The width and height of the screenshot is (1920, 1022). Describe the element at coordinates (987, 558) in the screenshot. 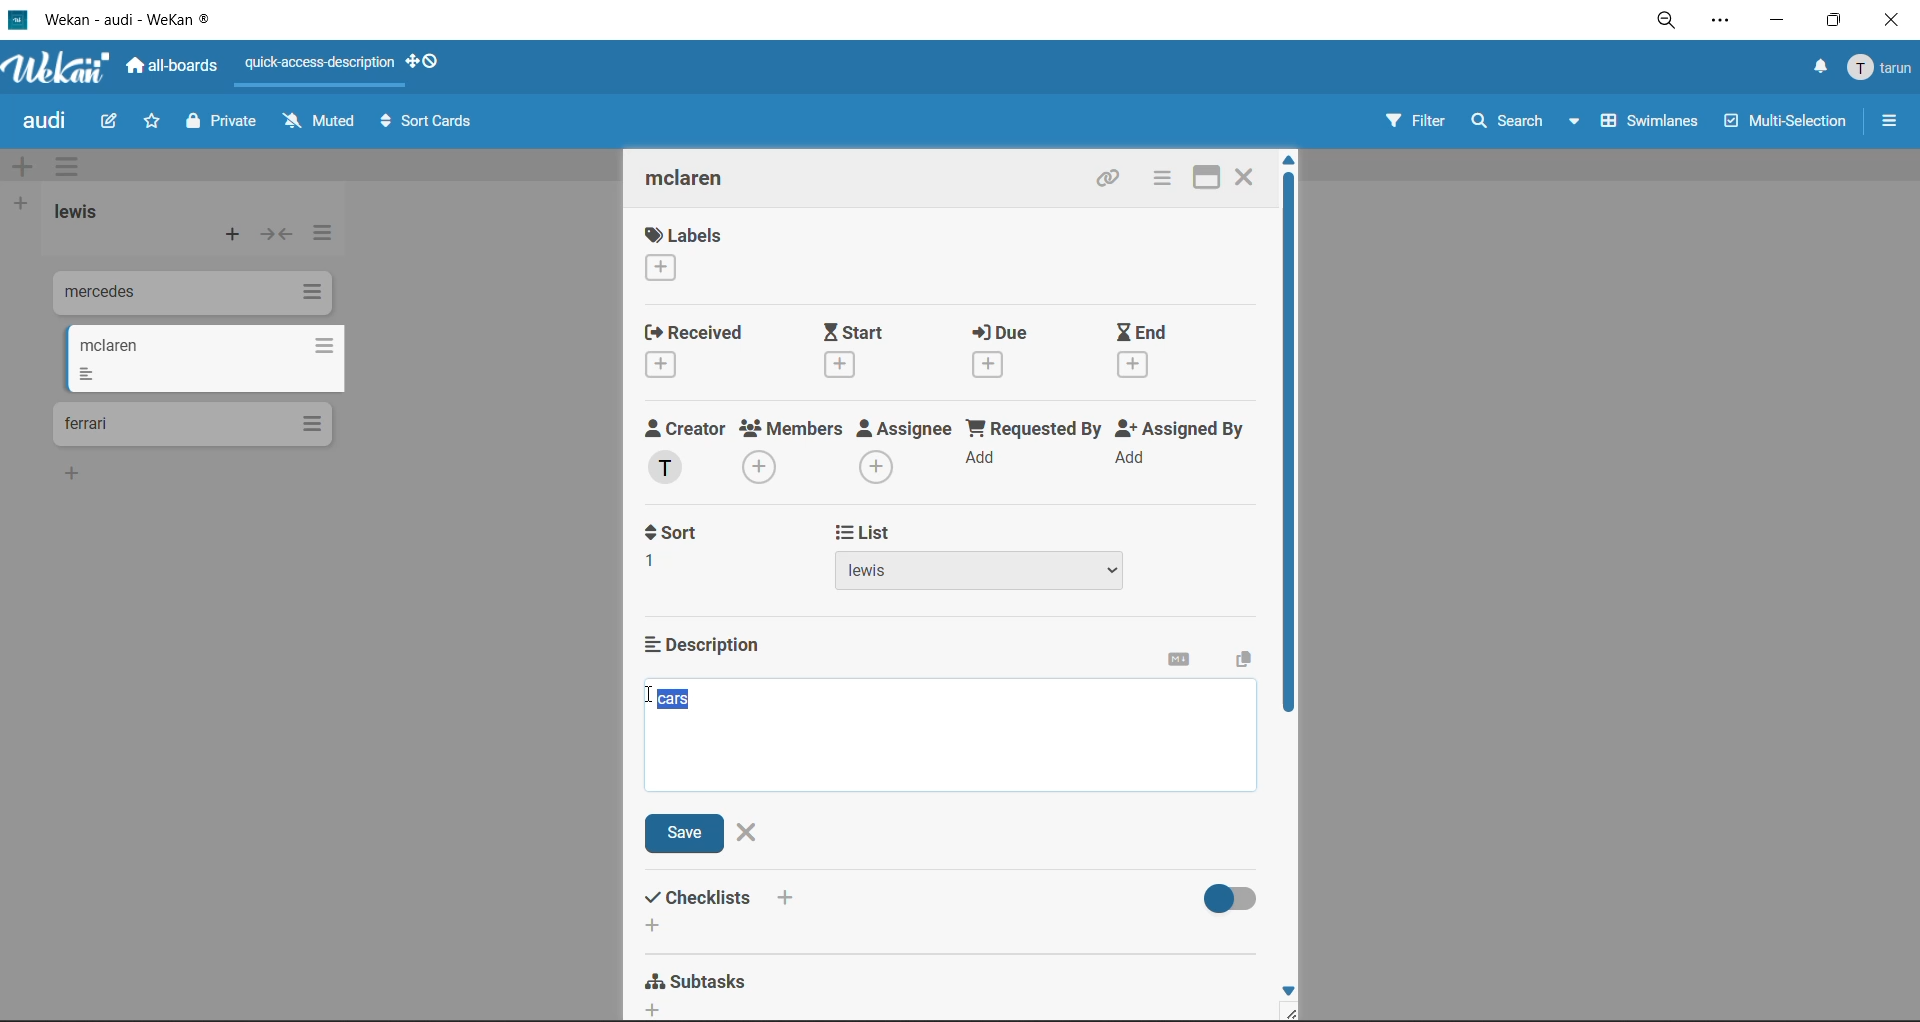

I see `list` at that location.